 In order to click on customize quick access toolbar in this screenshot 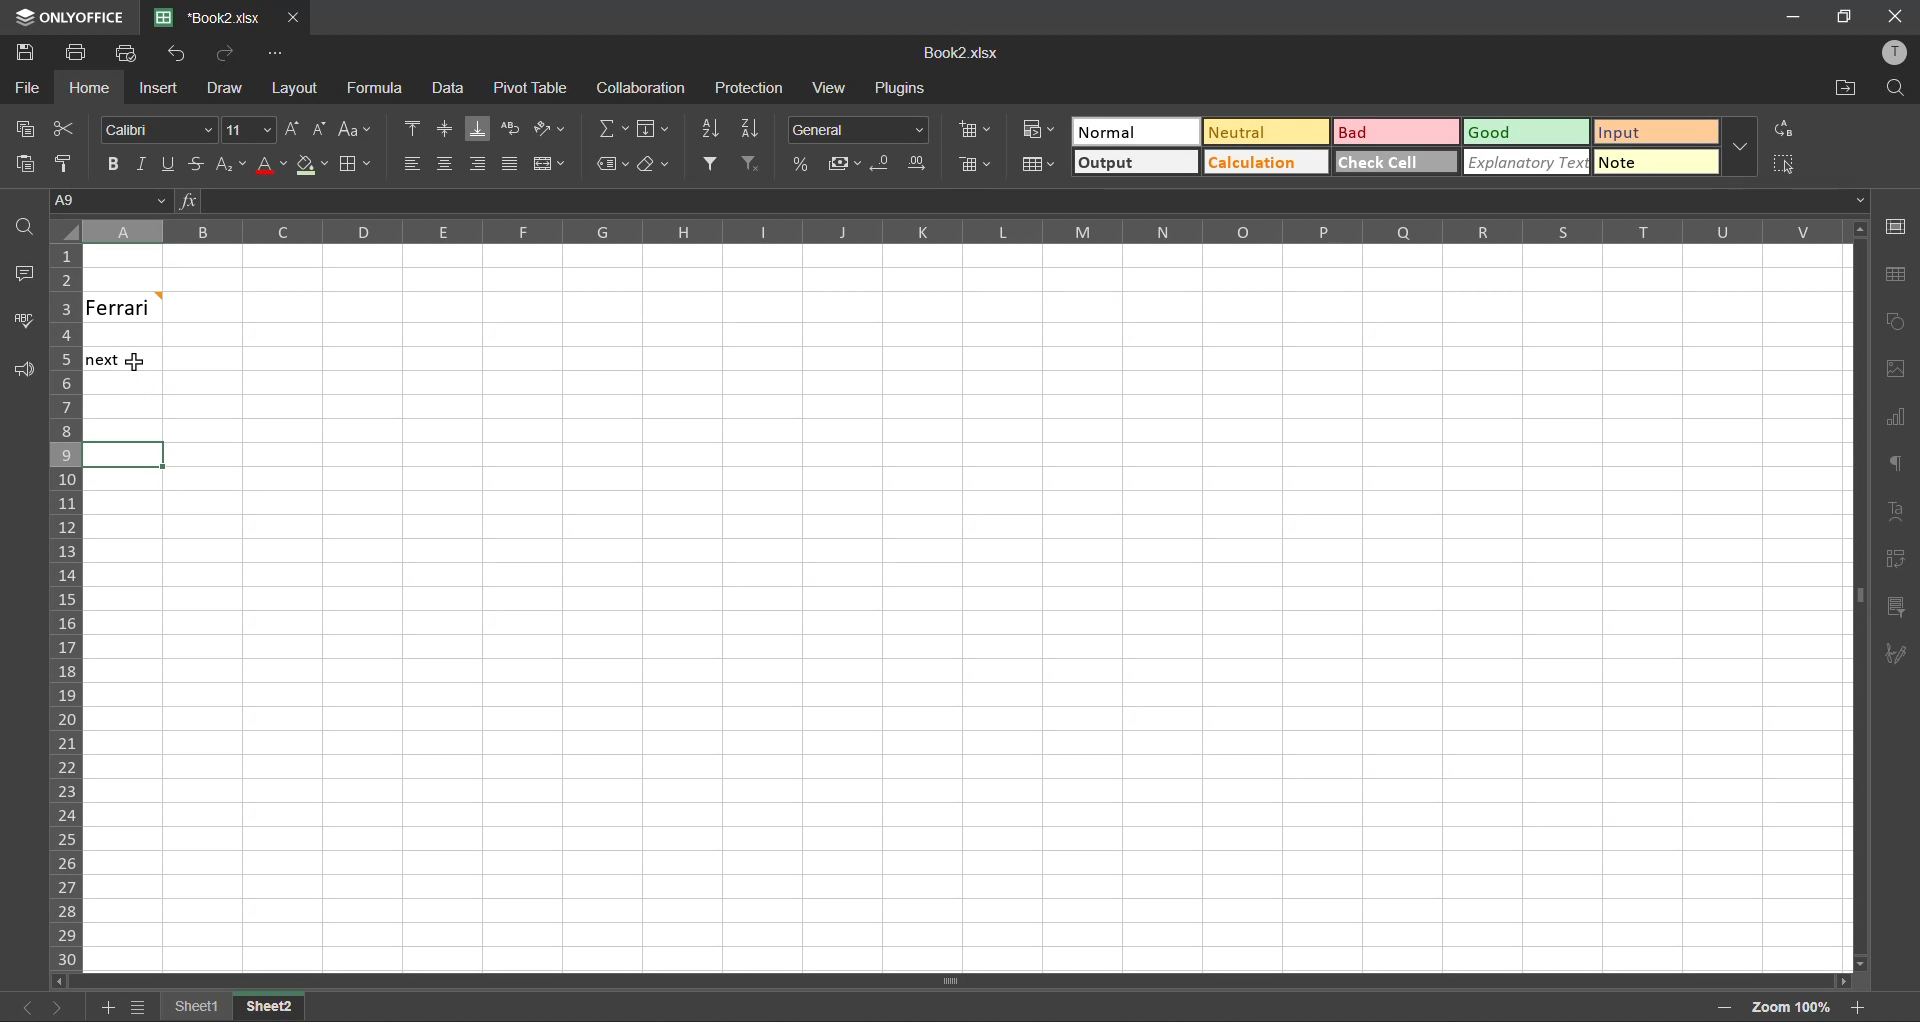, I will do `click(273, 56)`.